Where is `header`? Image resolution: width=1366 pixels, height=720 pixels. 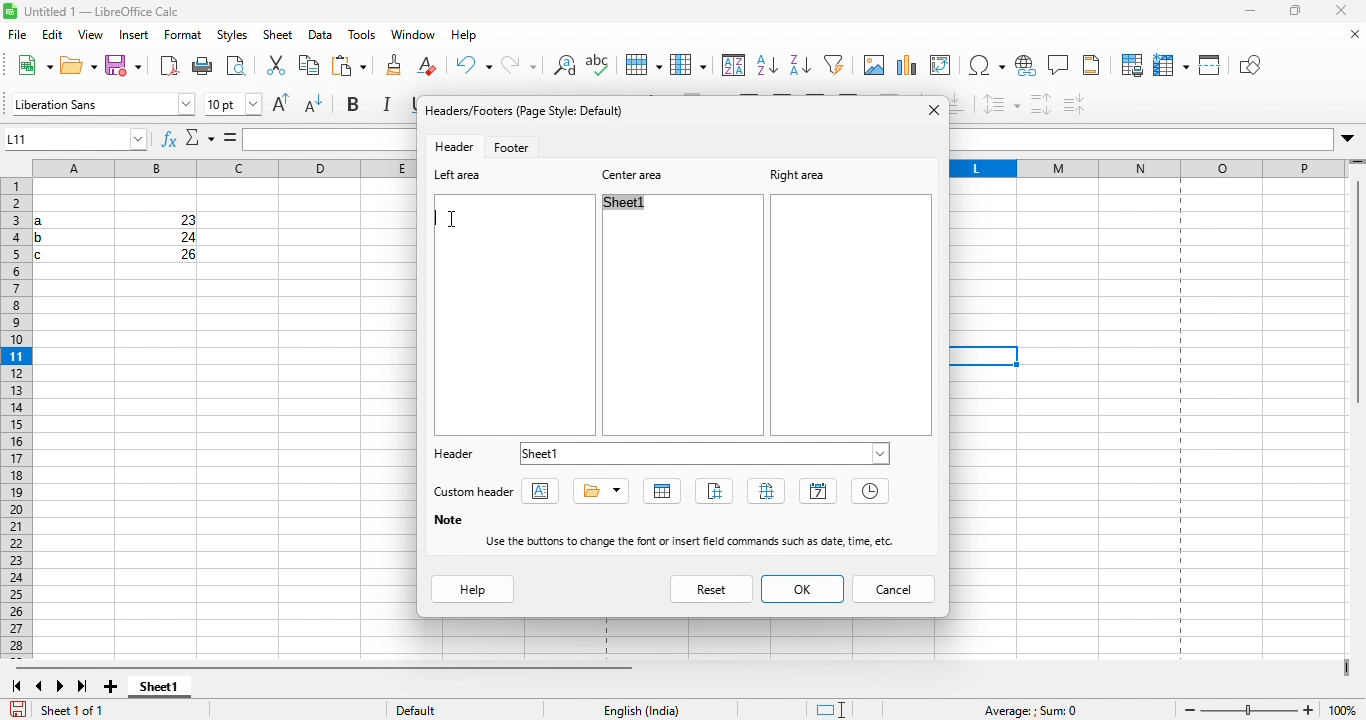 header is located at coordinates (454, 456).